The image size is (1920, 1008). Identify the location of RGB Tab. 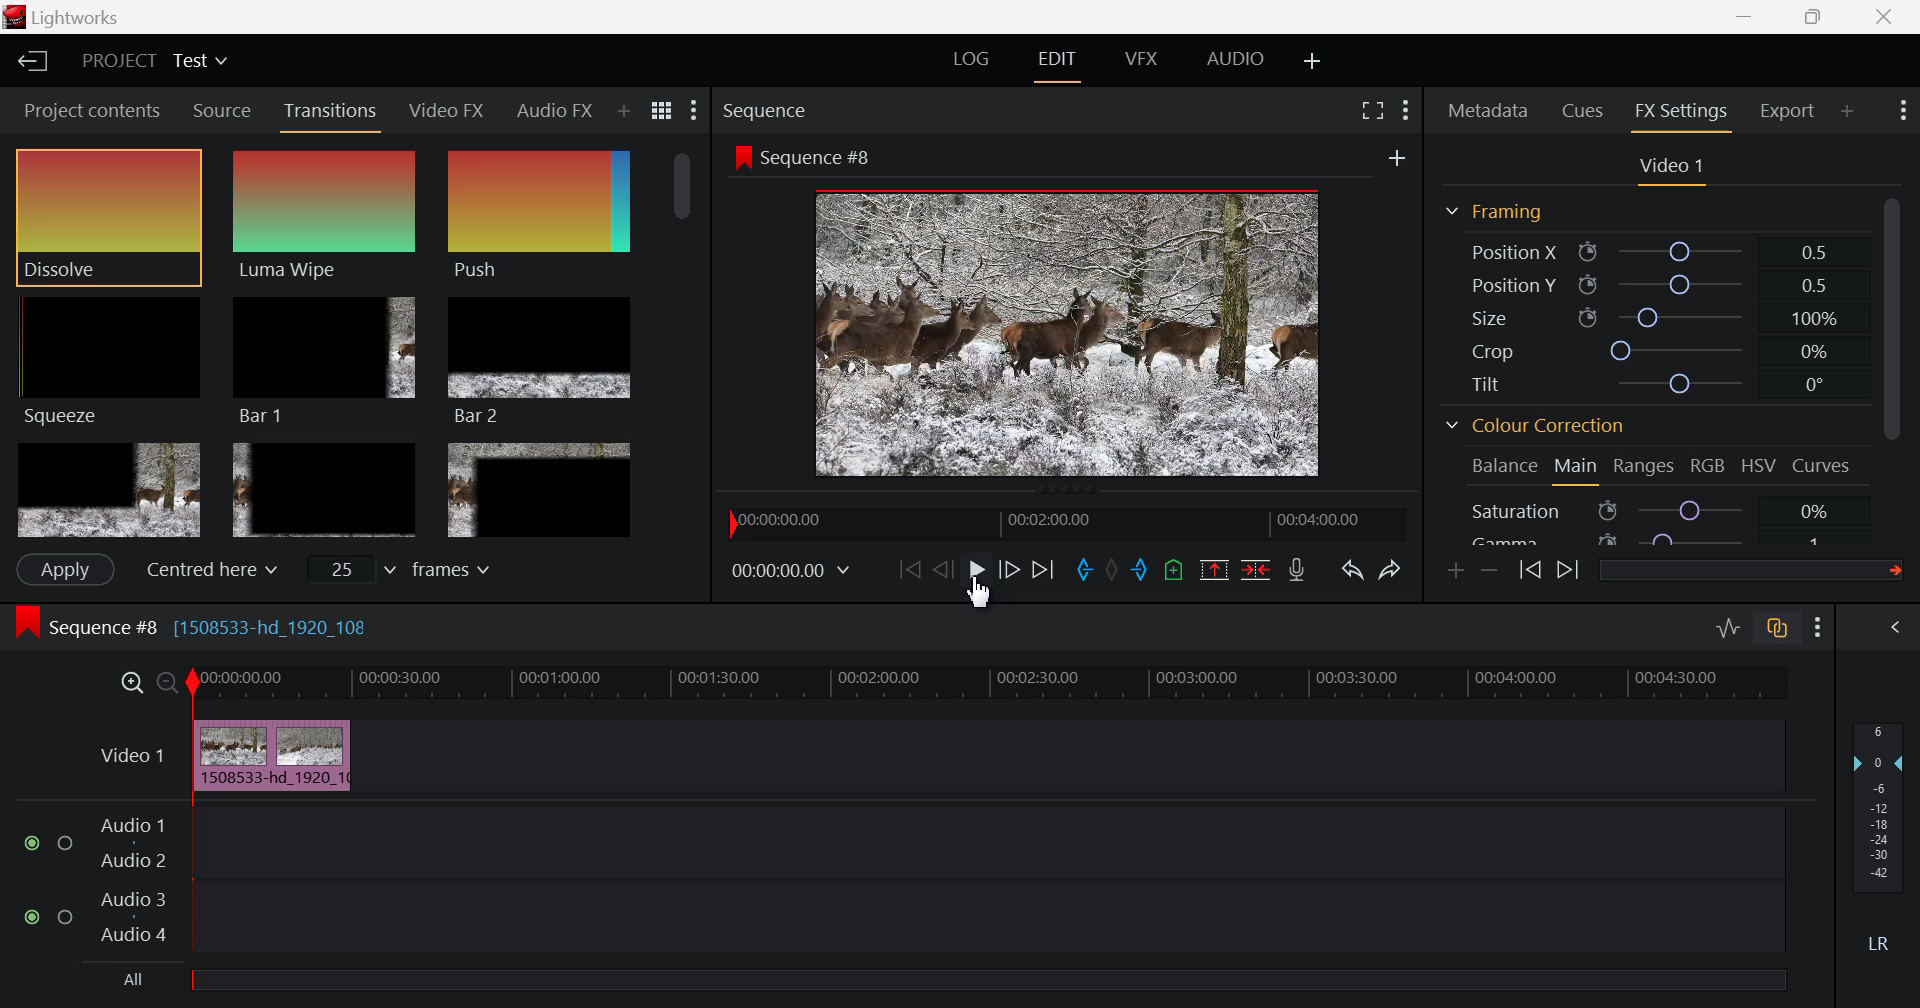
(1710, 469).